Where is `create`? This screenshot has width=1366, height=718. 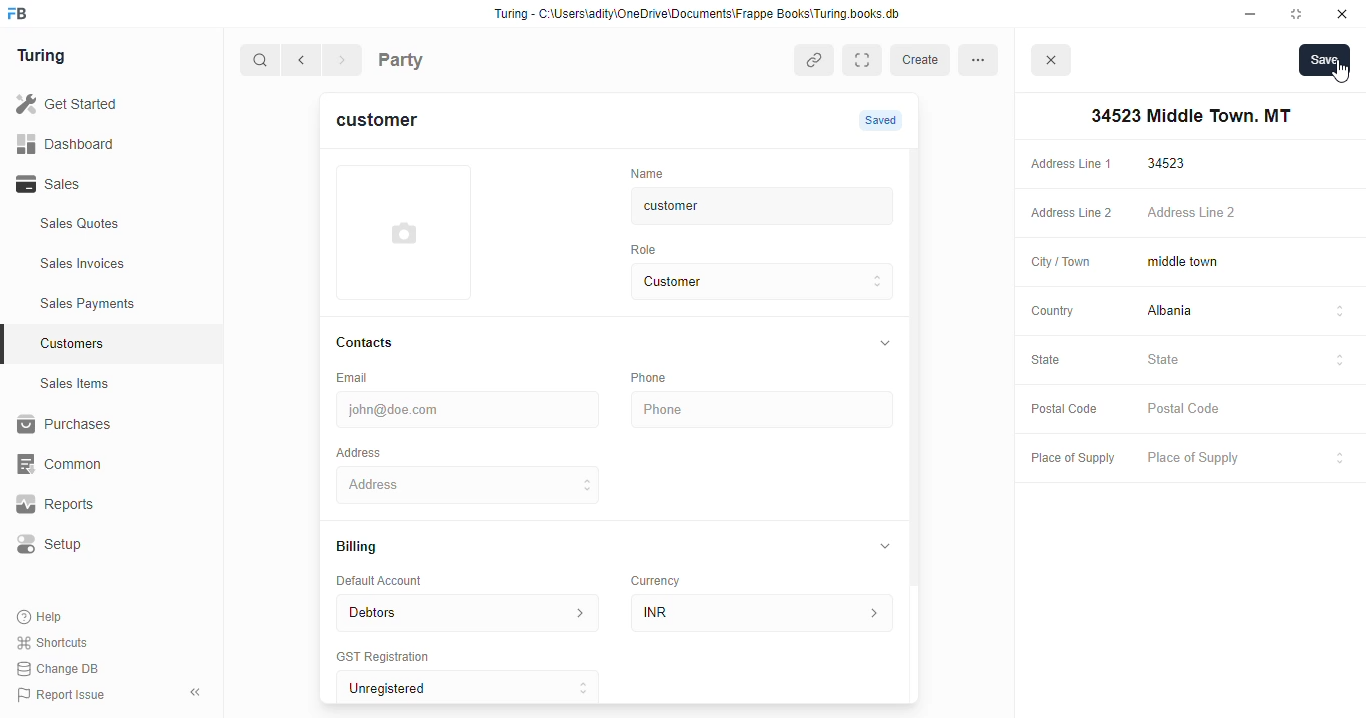 create is located at coordinates (923, 60).